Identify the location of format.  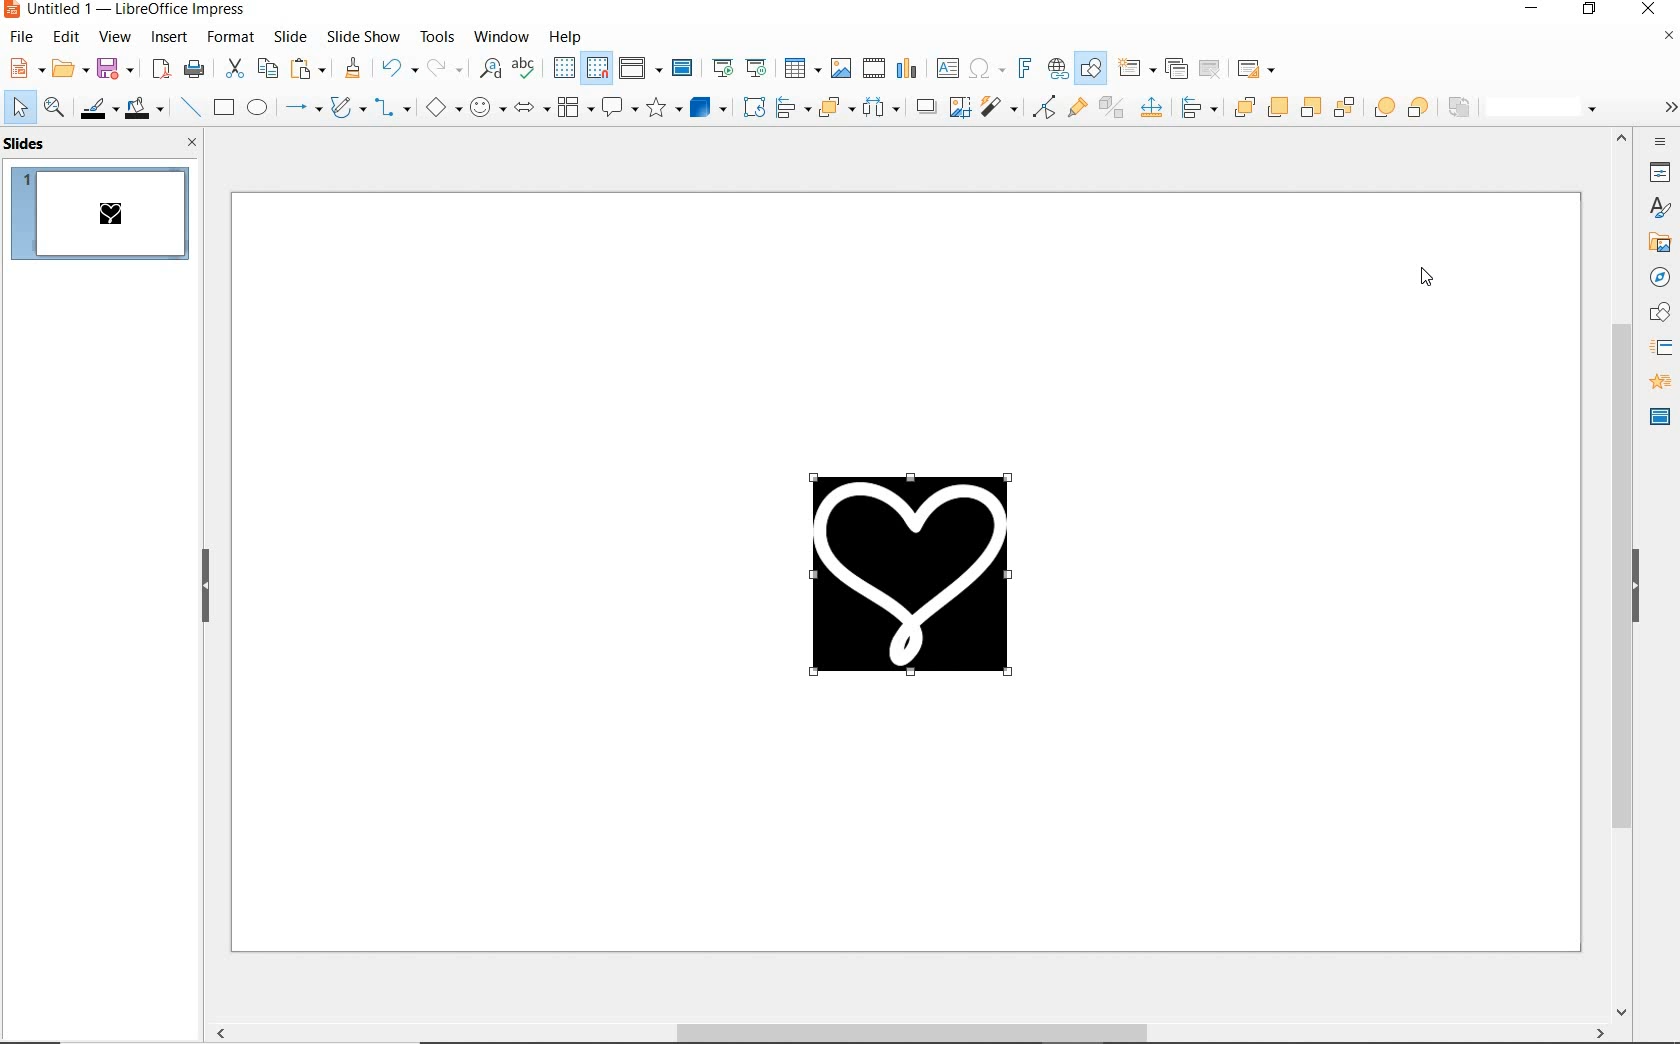
(231, 37).